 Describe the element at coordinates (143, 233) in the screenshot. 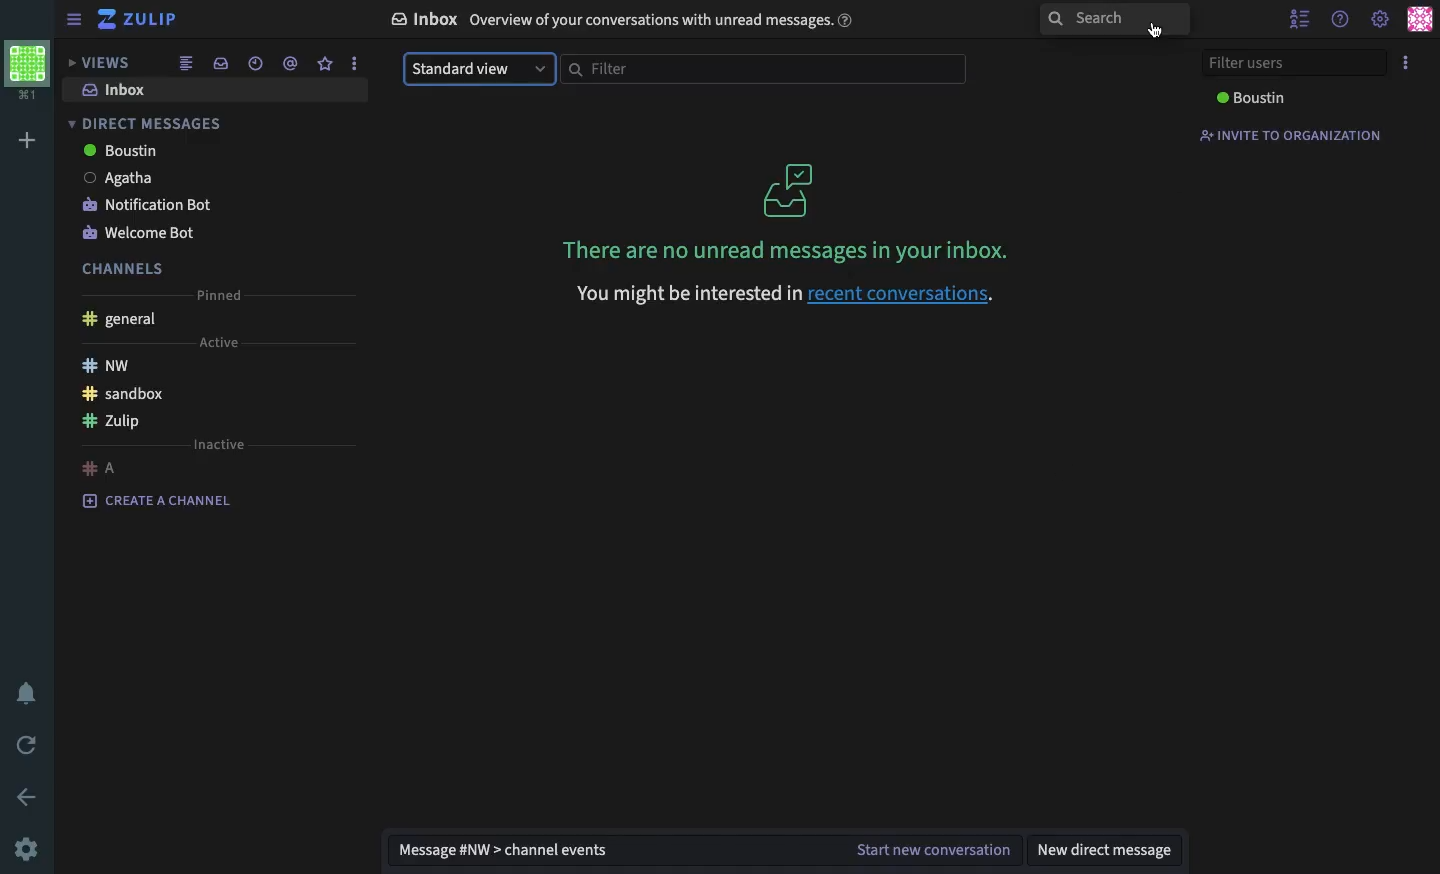

I see `welcome bot` at that location.